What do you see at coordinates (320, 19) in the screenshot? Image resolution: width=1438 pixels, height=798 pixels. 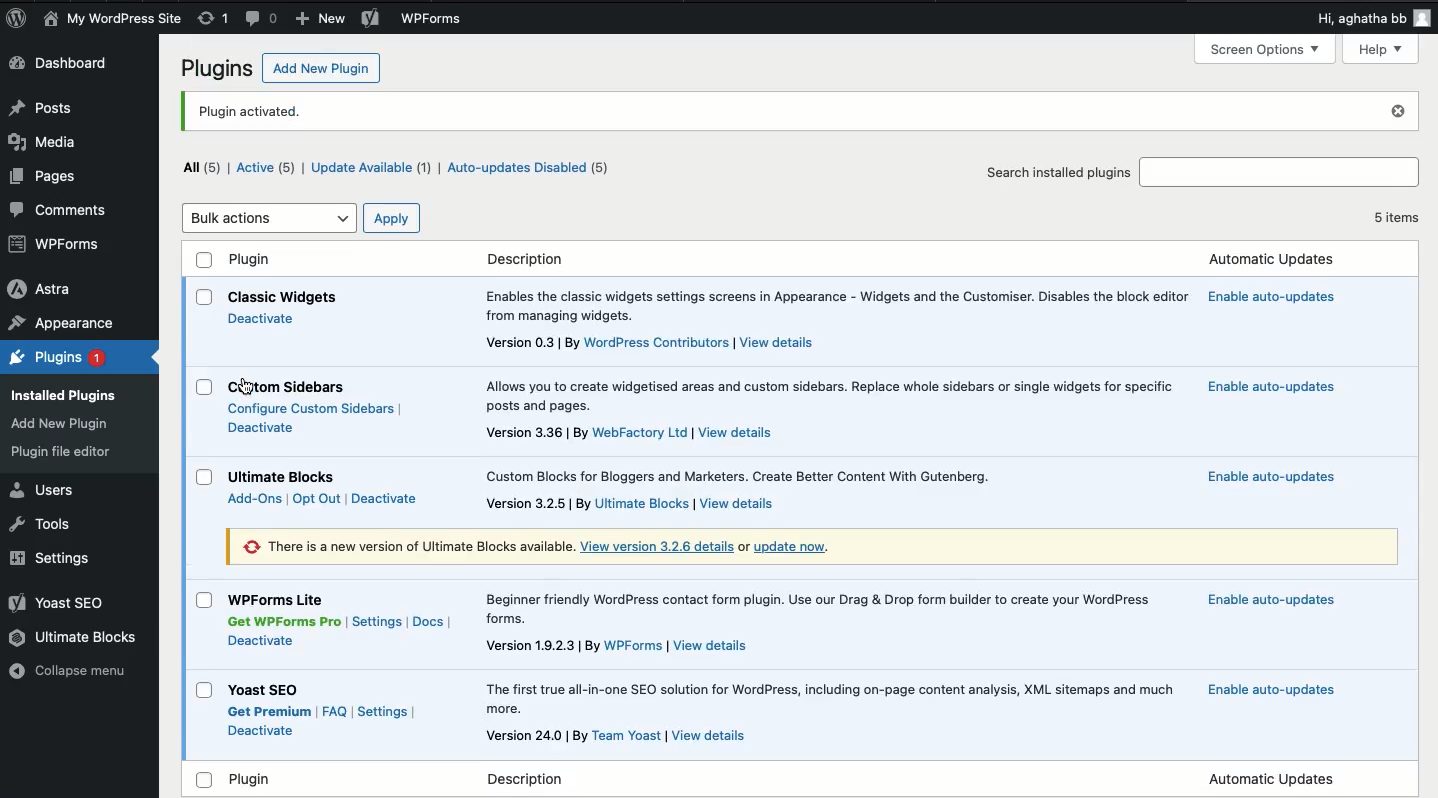 I see `New` at bounding box center [320, 19].